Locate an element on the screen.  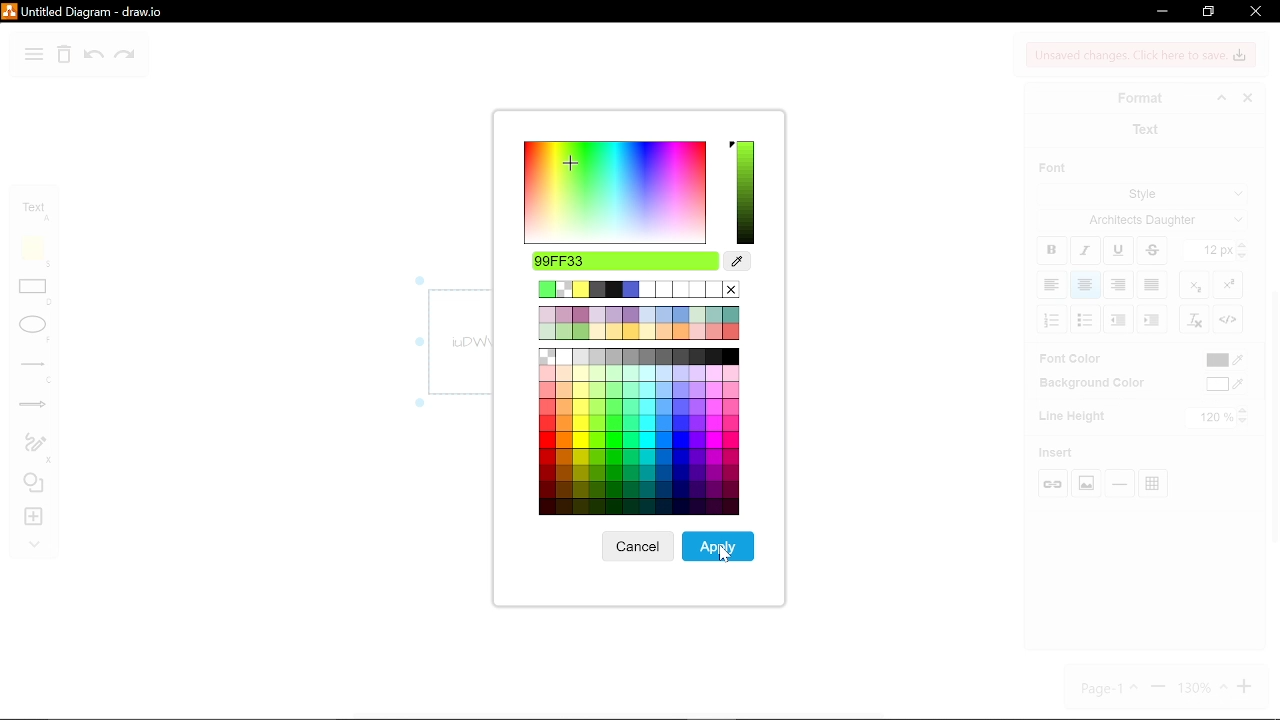
current color is located at coordinates (642, 291).